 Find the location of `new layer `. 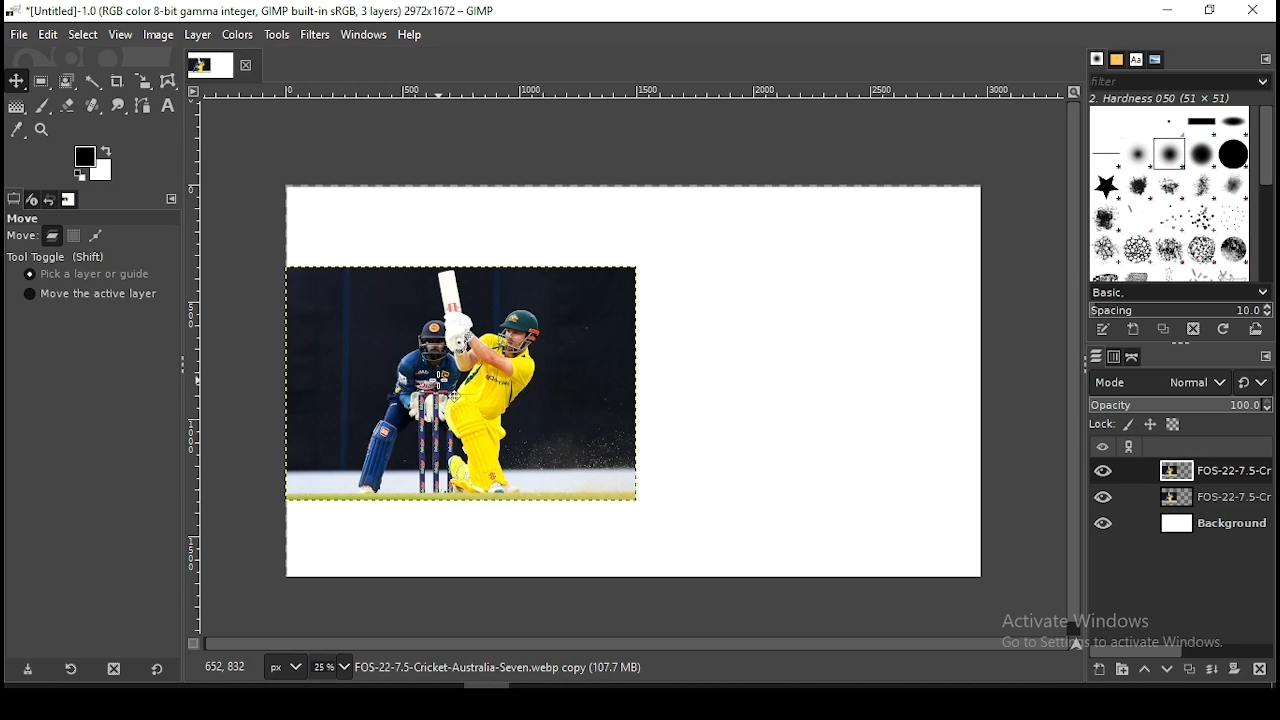

new layer  is located at coordinates (1098, 671).